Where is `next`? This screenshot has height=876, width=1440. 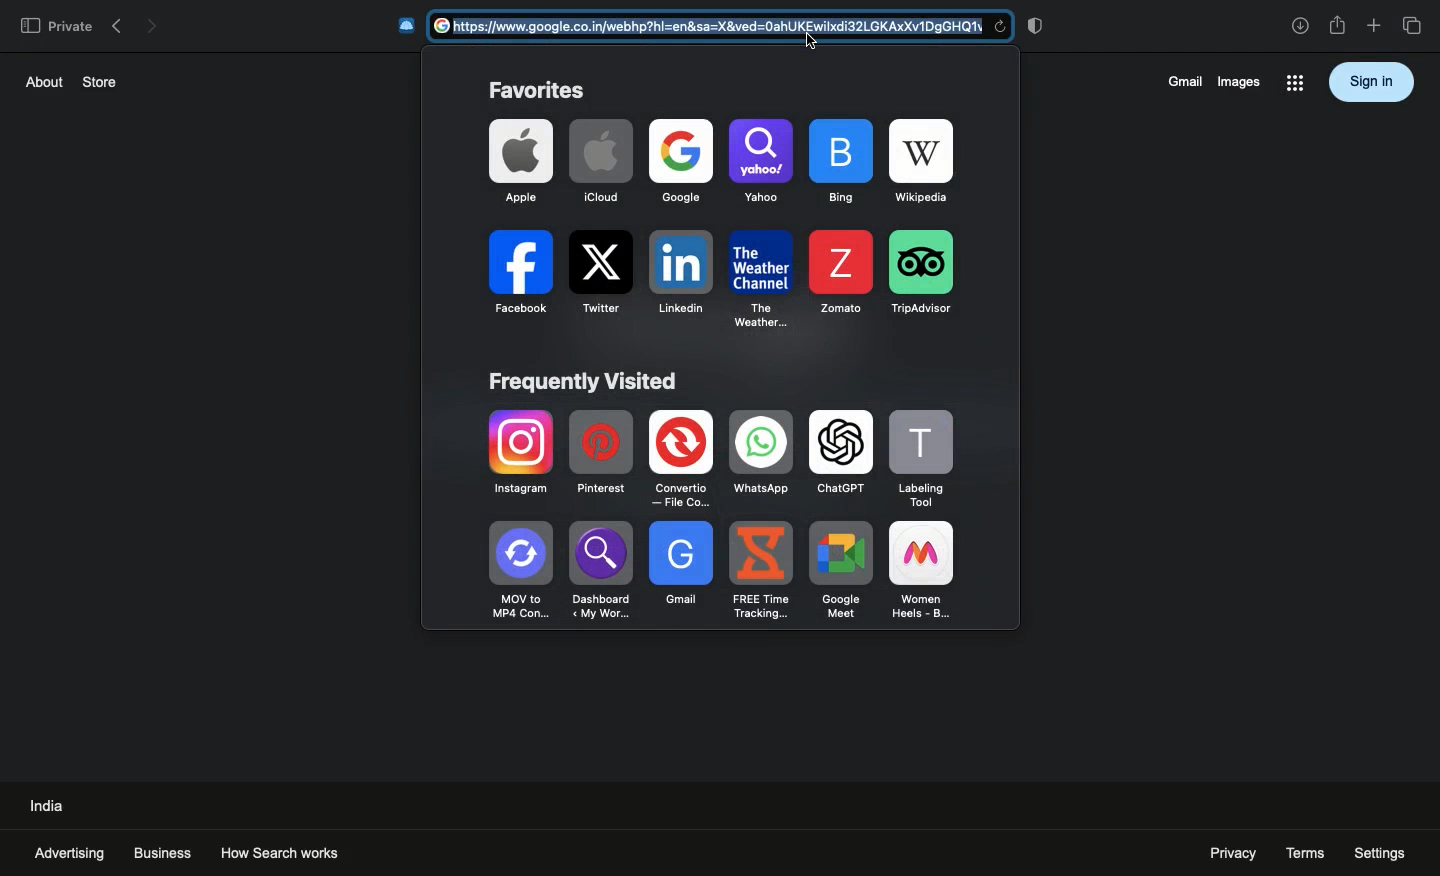
next is located at coordinates (152, 23).